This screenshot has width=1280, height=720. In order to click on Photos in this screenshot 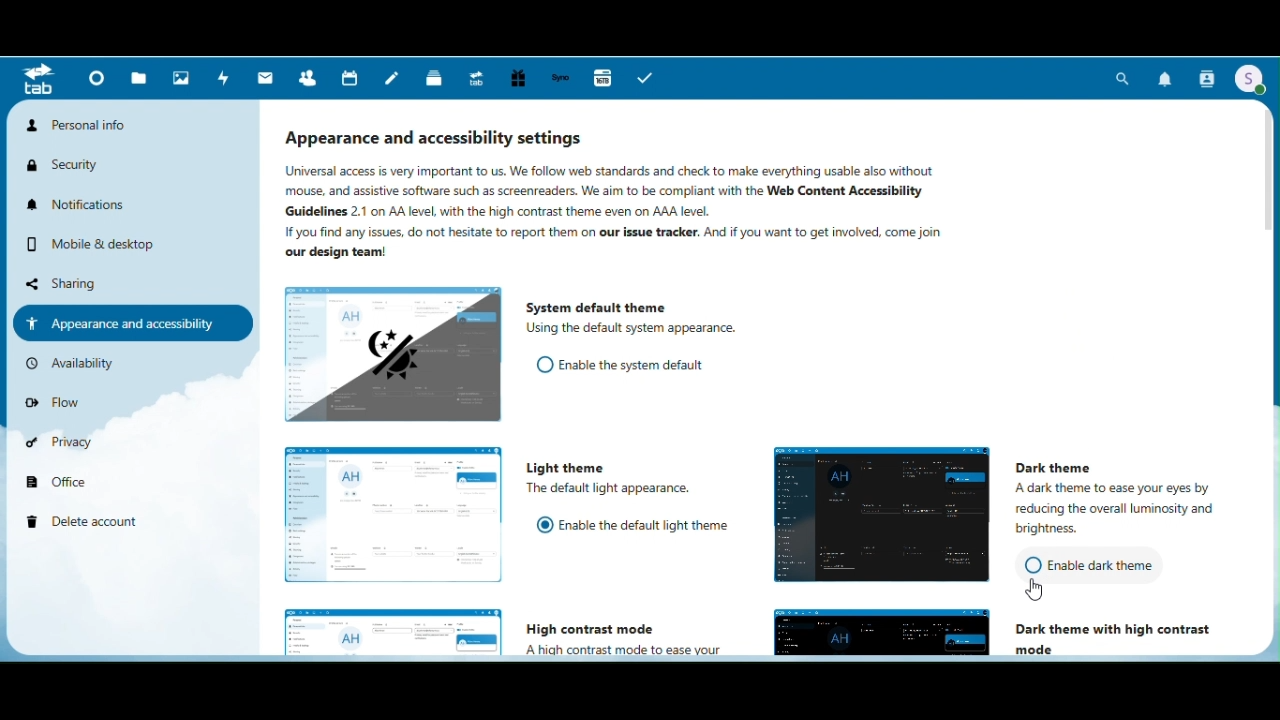, I will do `click(181, 79)`.